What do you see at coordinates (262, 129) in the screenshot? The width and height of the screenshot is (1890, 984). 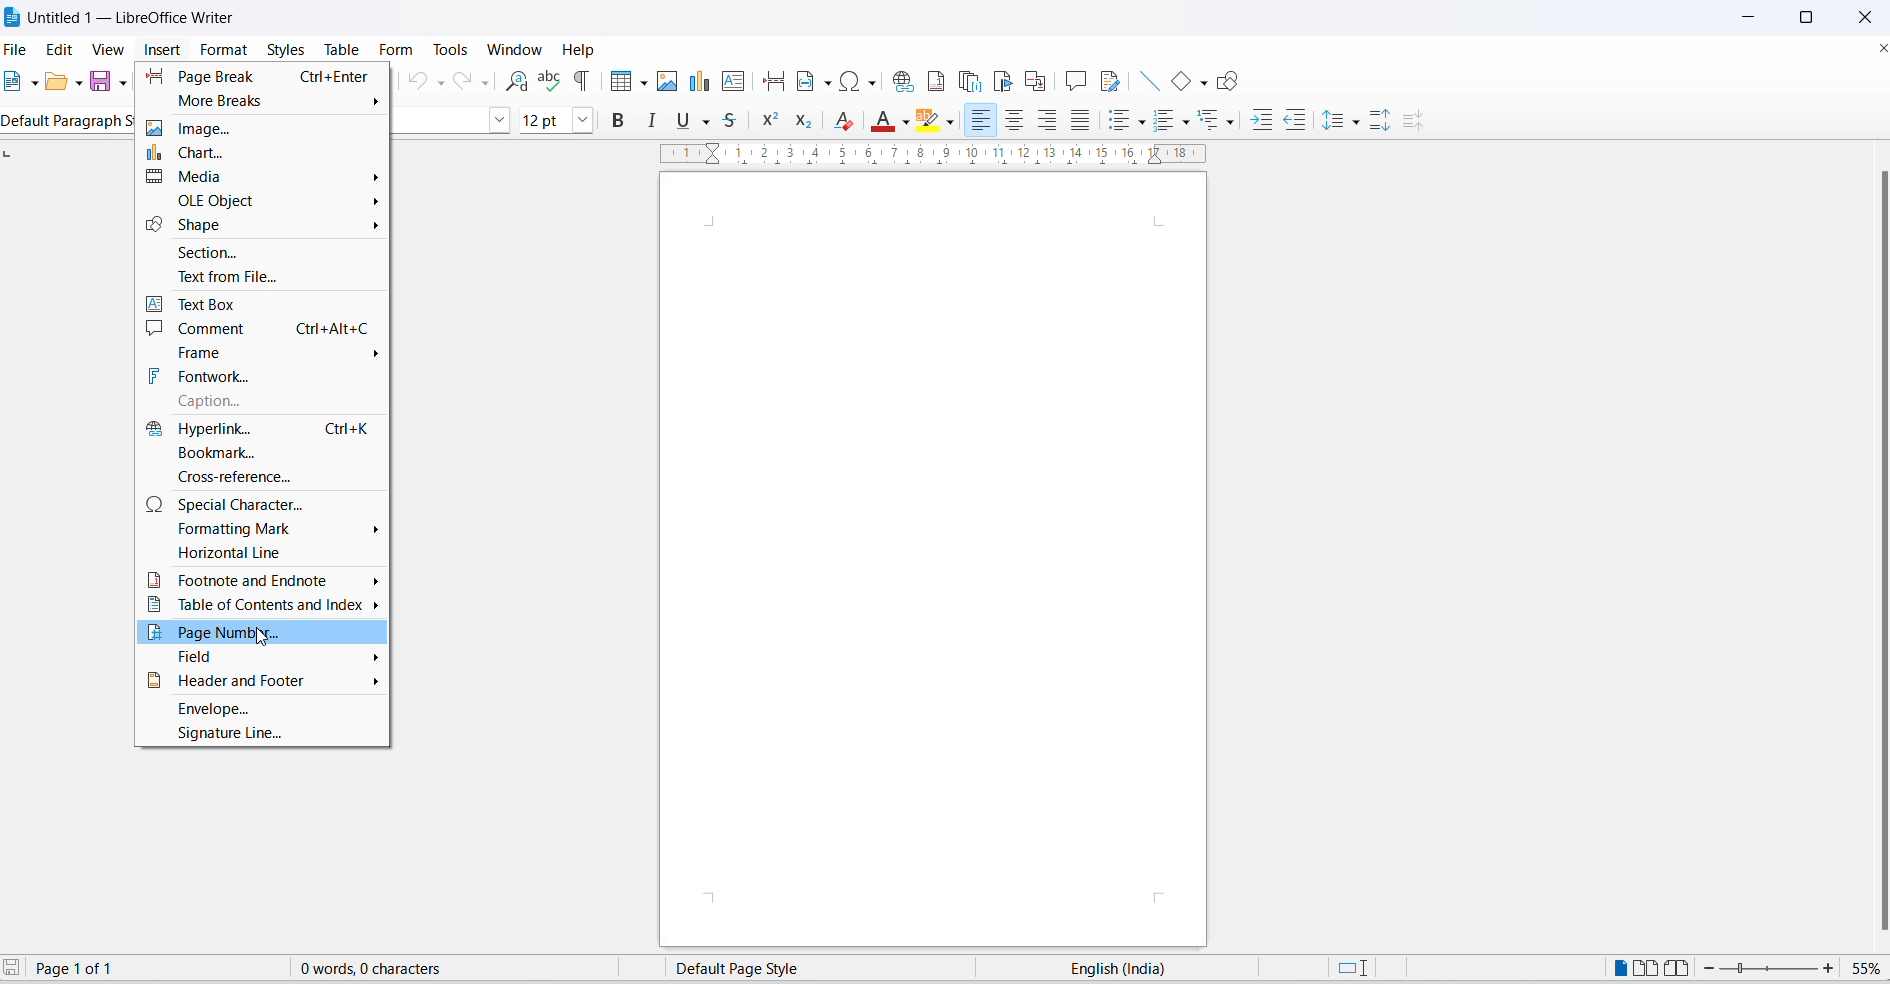 I see `image` at bounding box center [262, 129].